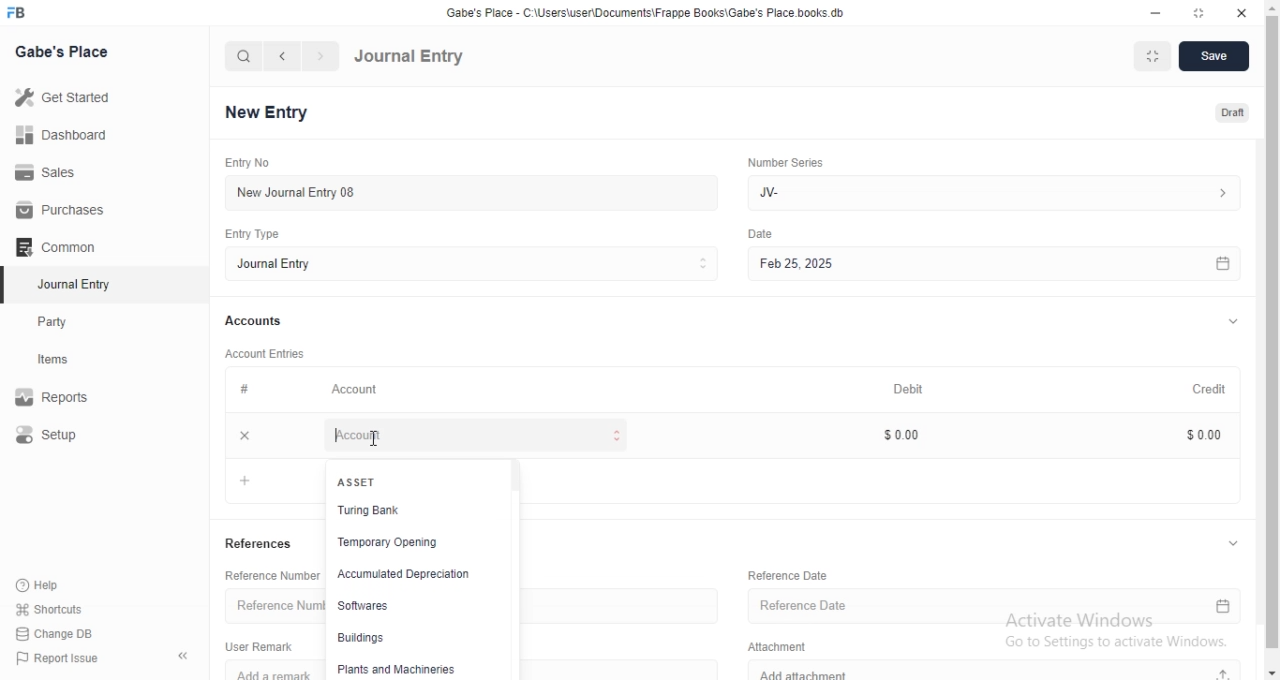  What do you see at coordinates (1272, 339) in the screenshot?
I see `vertical scroll bar` at bounding box center [1272, 339].